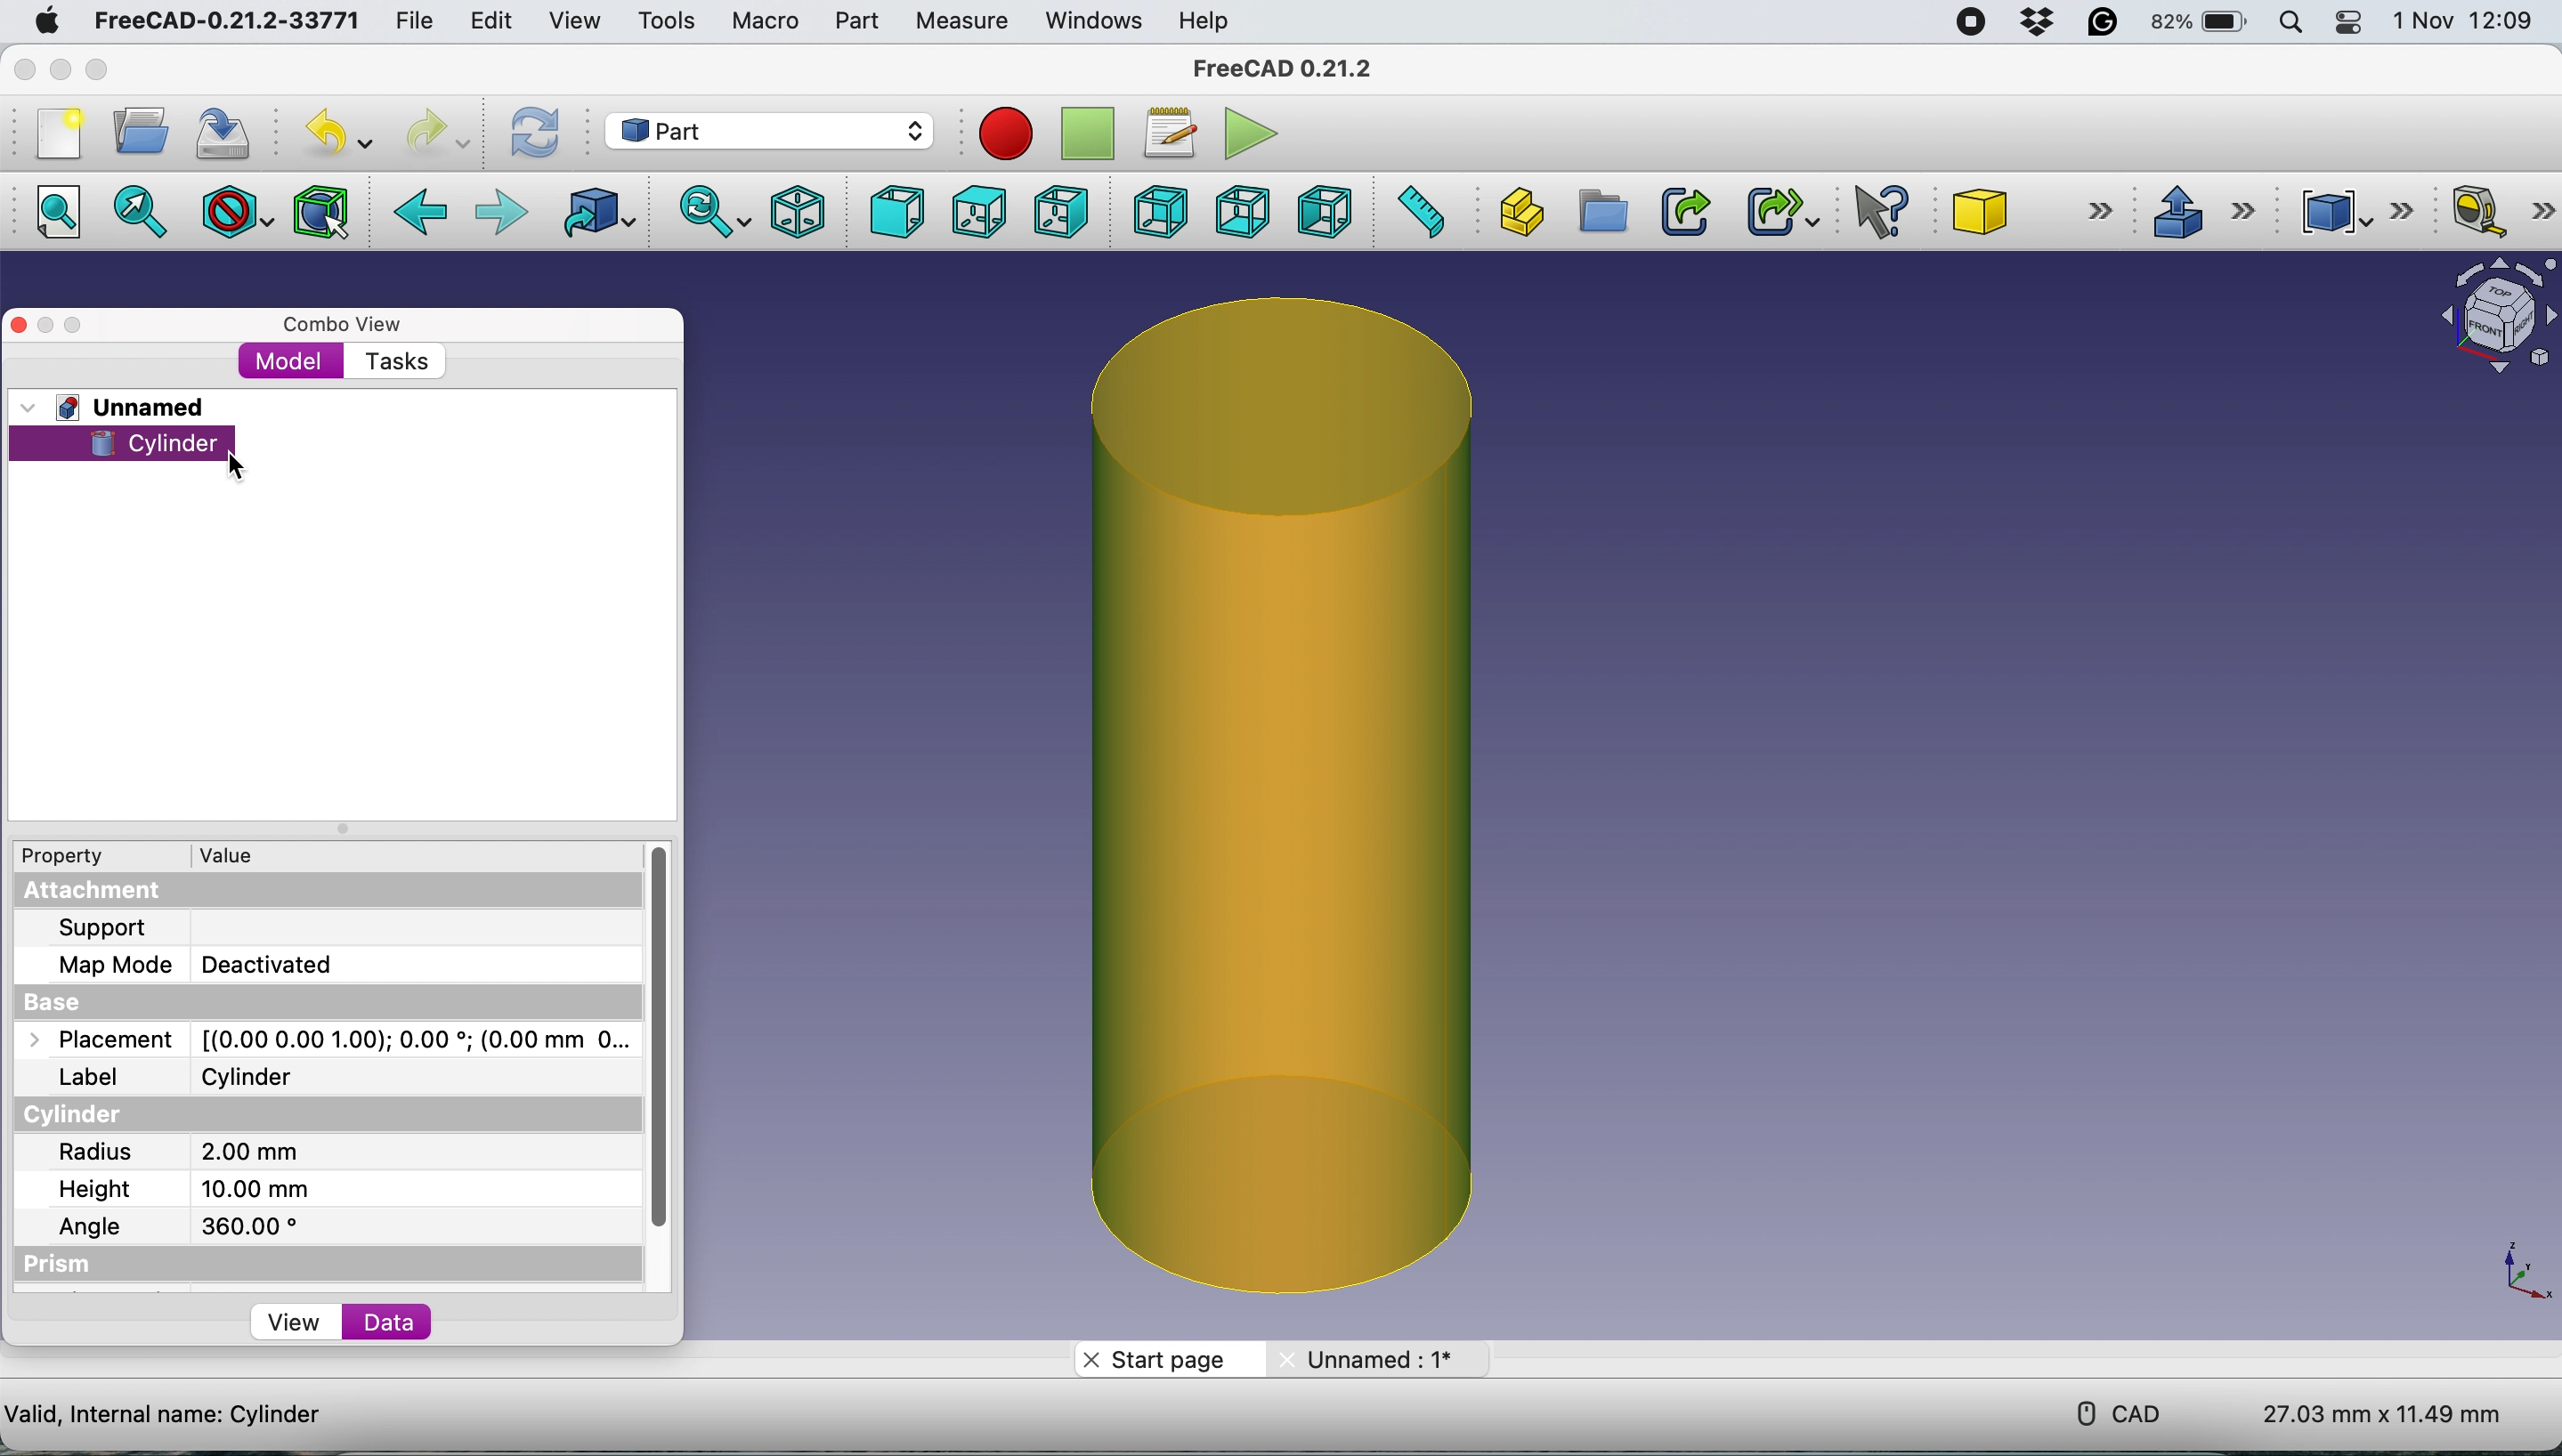 Image resolution: width=2562 pixels, height=1456 pixels. What do you see at coordinates (2496, 316) in the screenshot?
I see `object interface` at bounding box center [2496, 316].